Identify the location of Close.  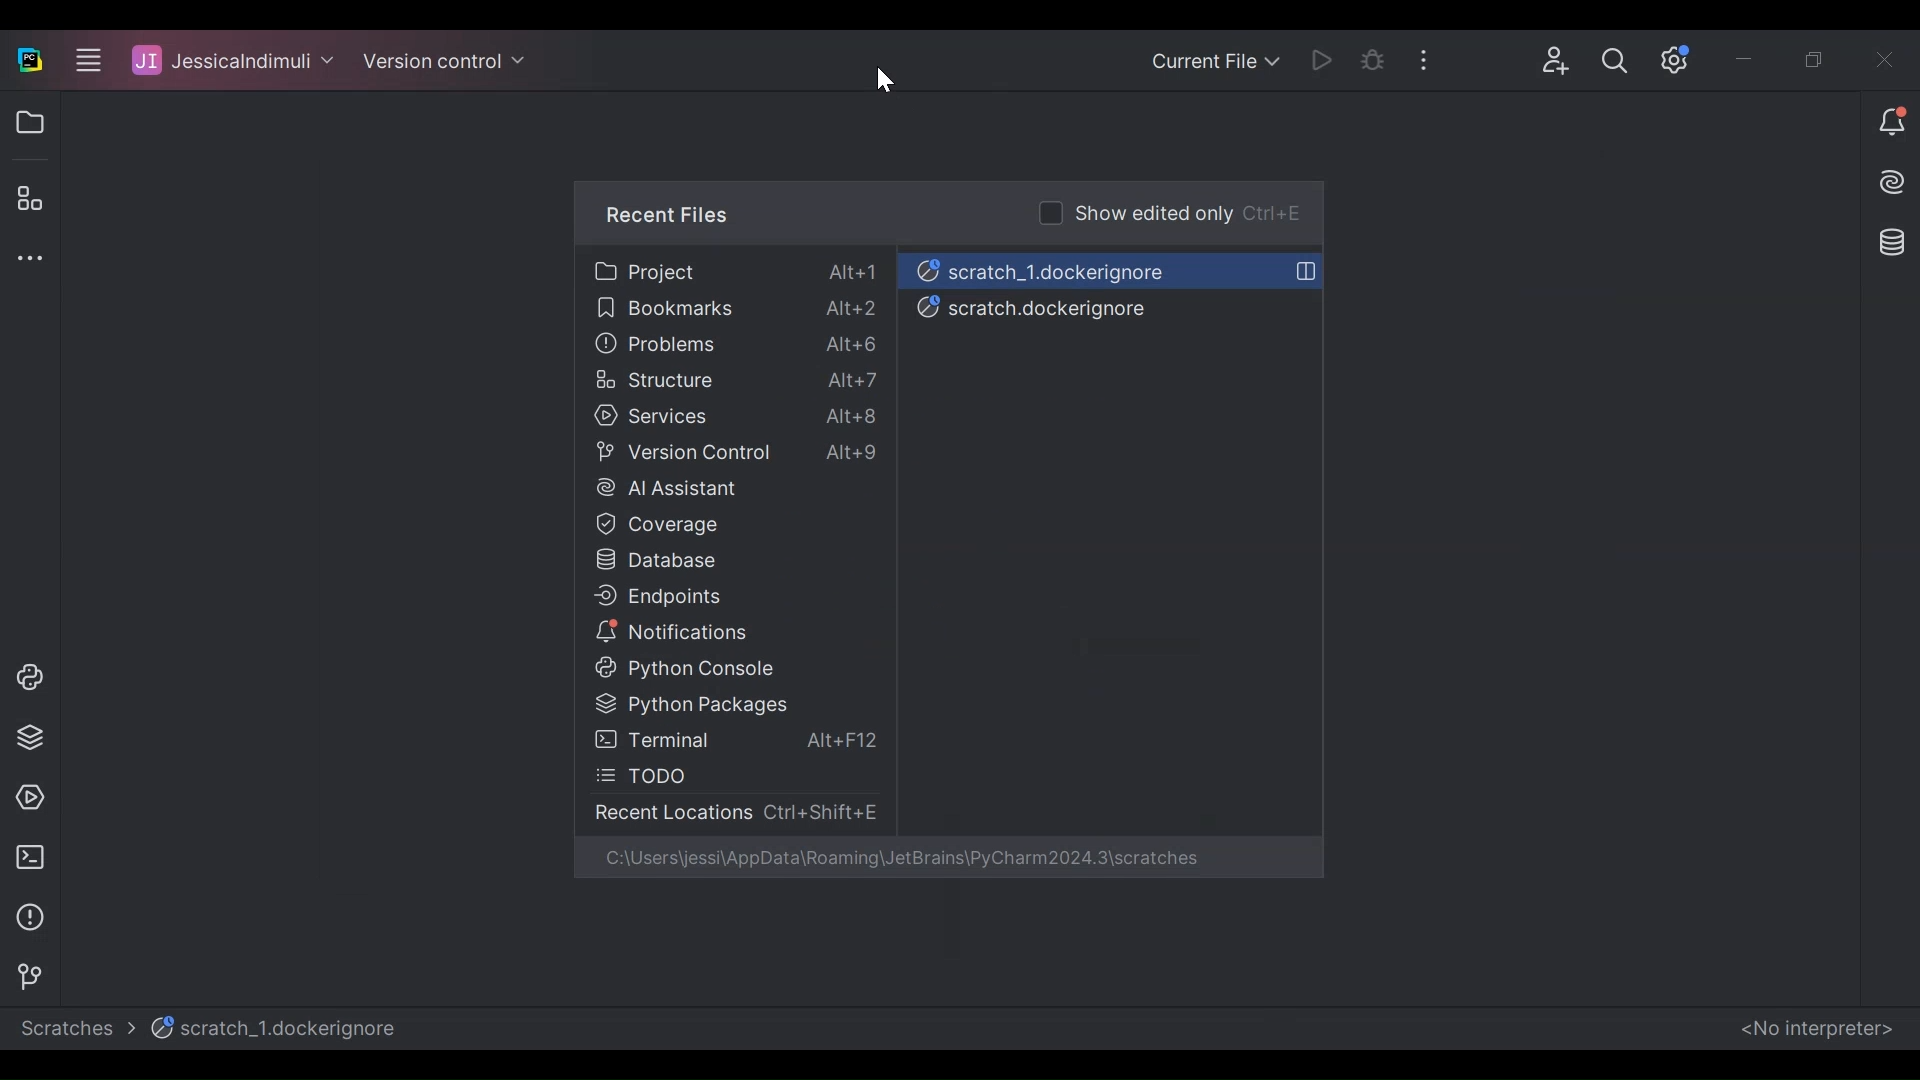
(1886, 59).